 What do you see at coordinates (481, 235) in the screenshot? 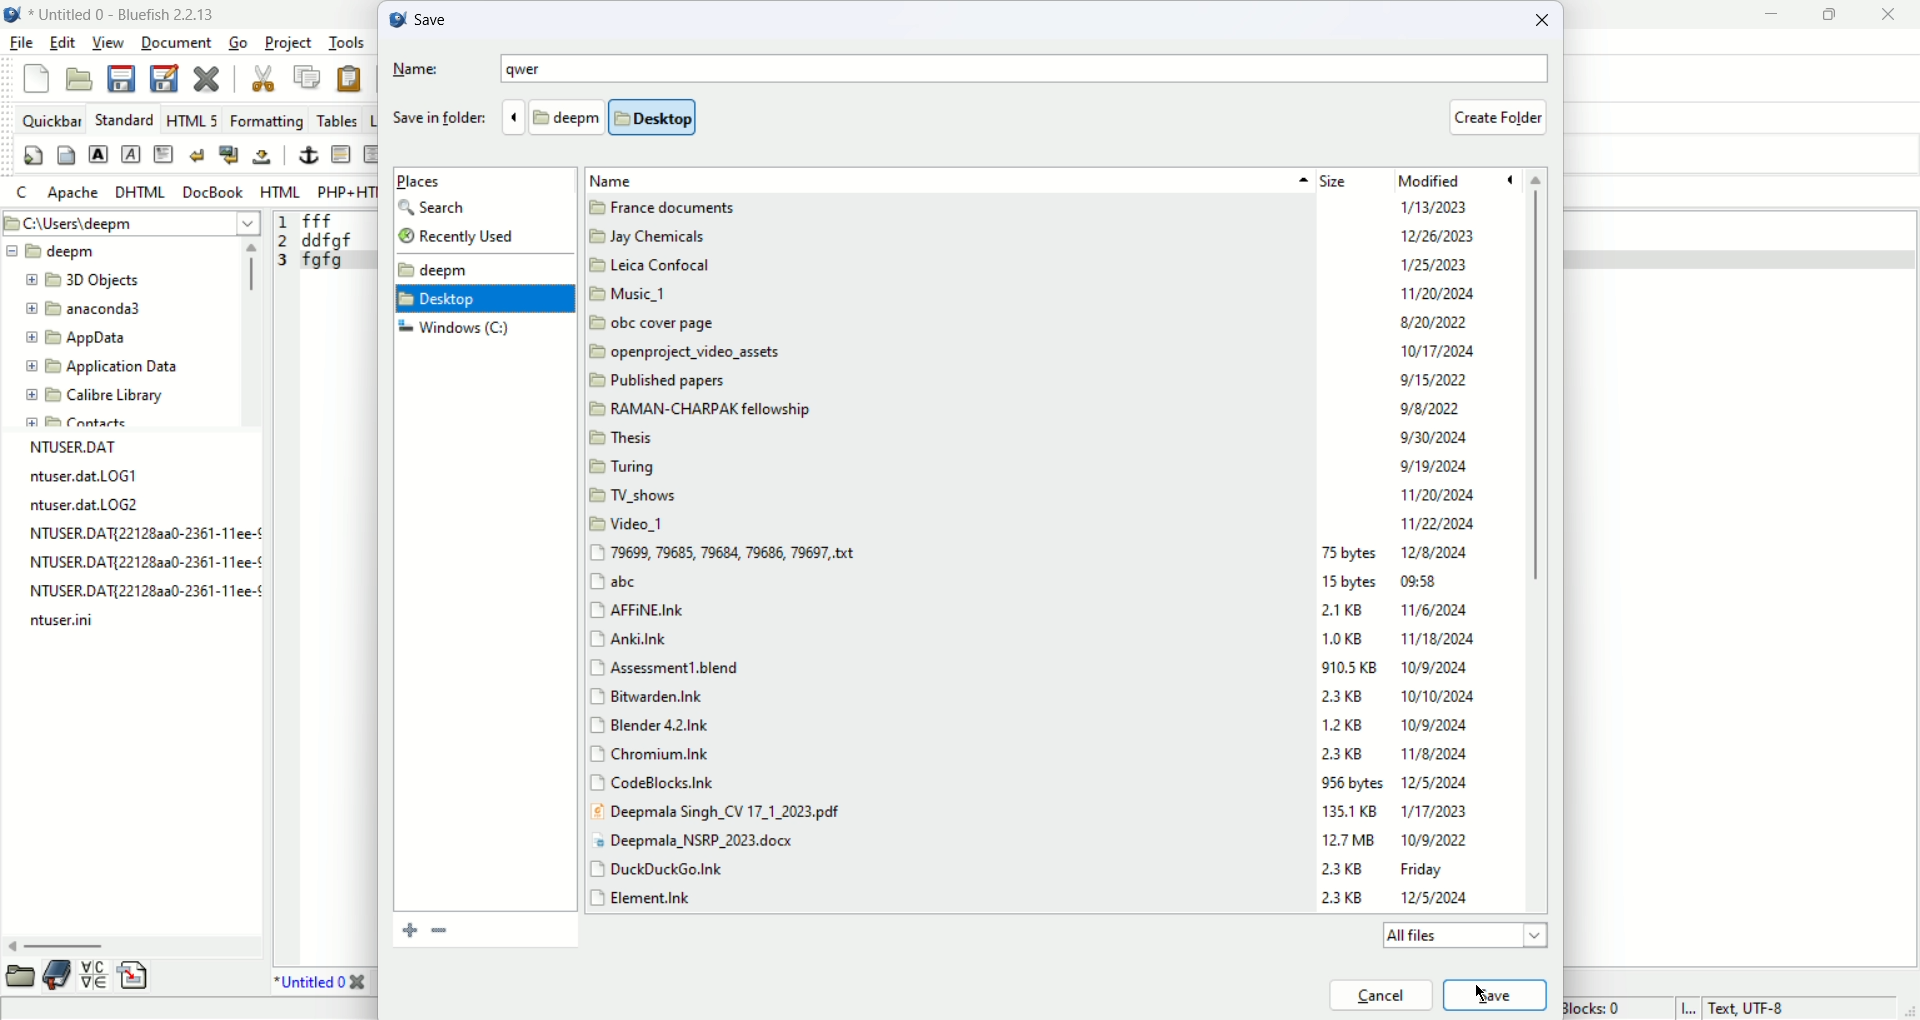
I see `recently used` at bounding box center [481, 235].